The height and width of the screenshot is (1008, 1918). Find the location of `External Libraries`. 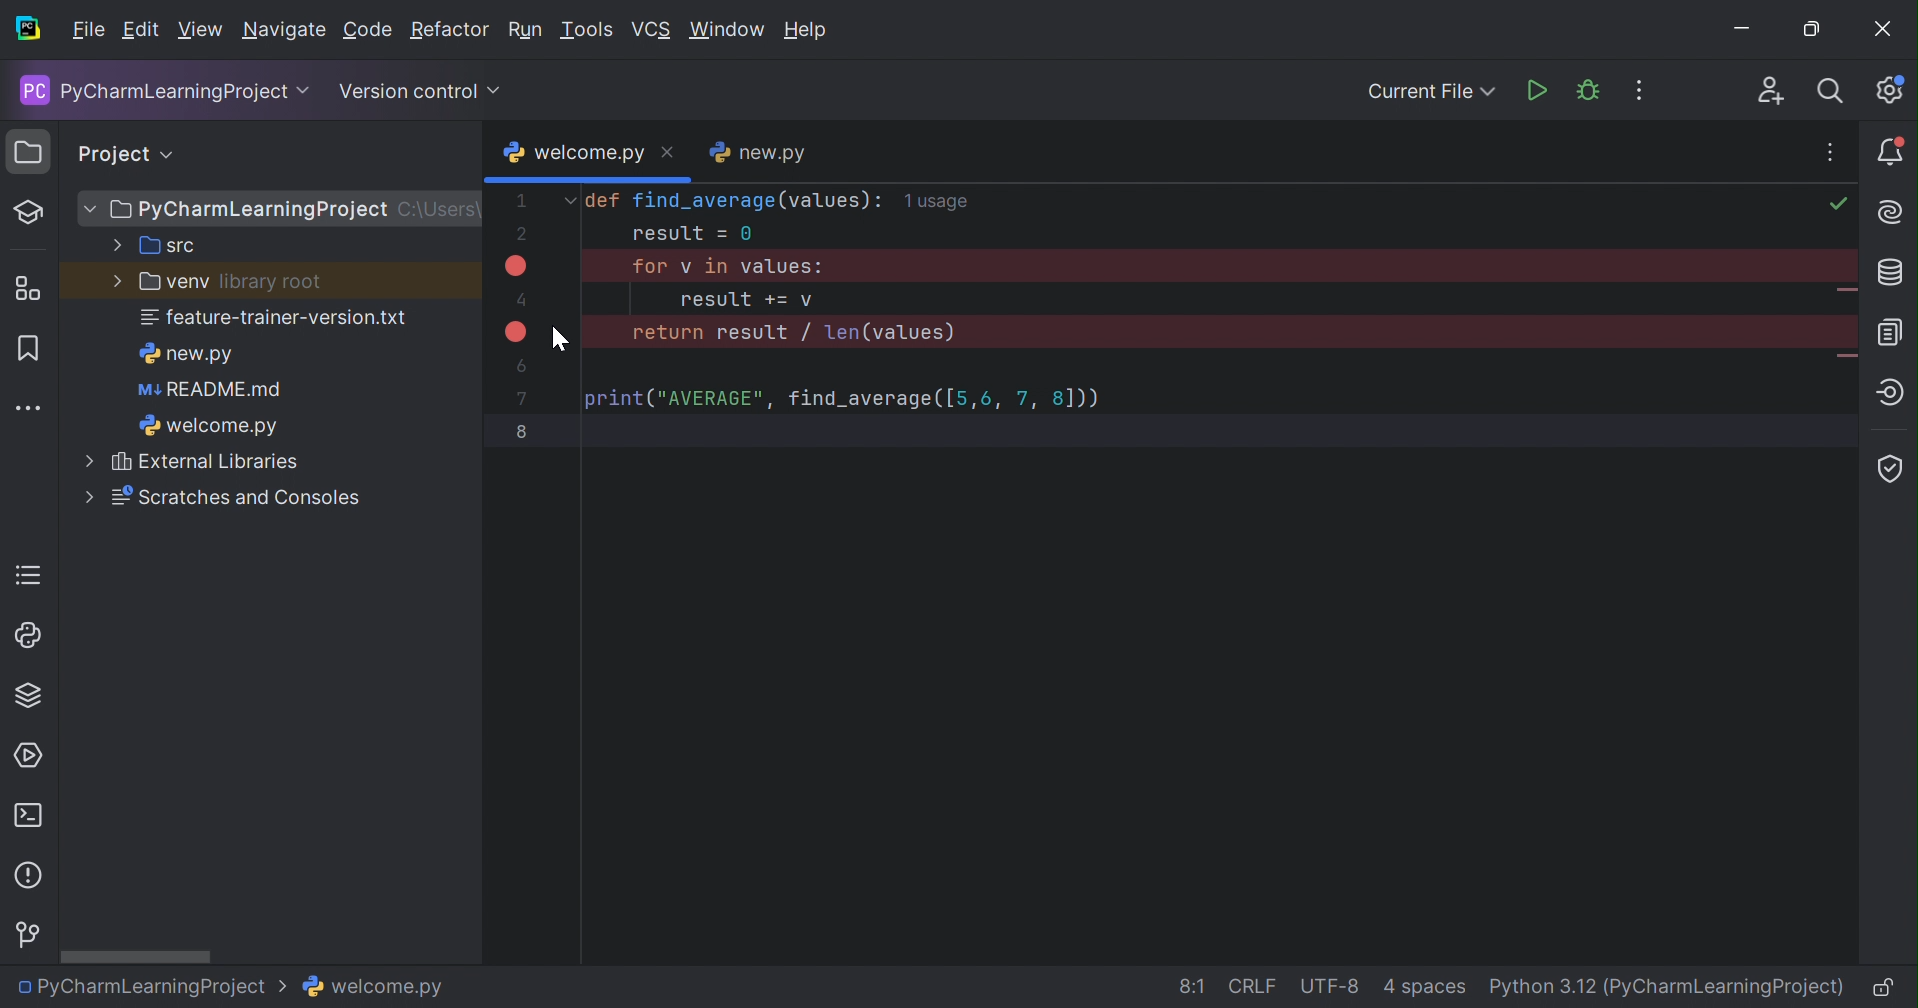

External Libraries is located at coordinates (199, 464).